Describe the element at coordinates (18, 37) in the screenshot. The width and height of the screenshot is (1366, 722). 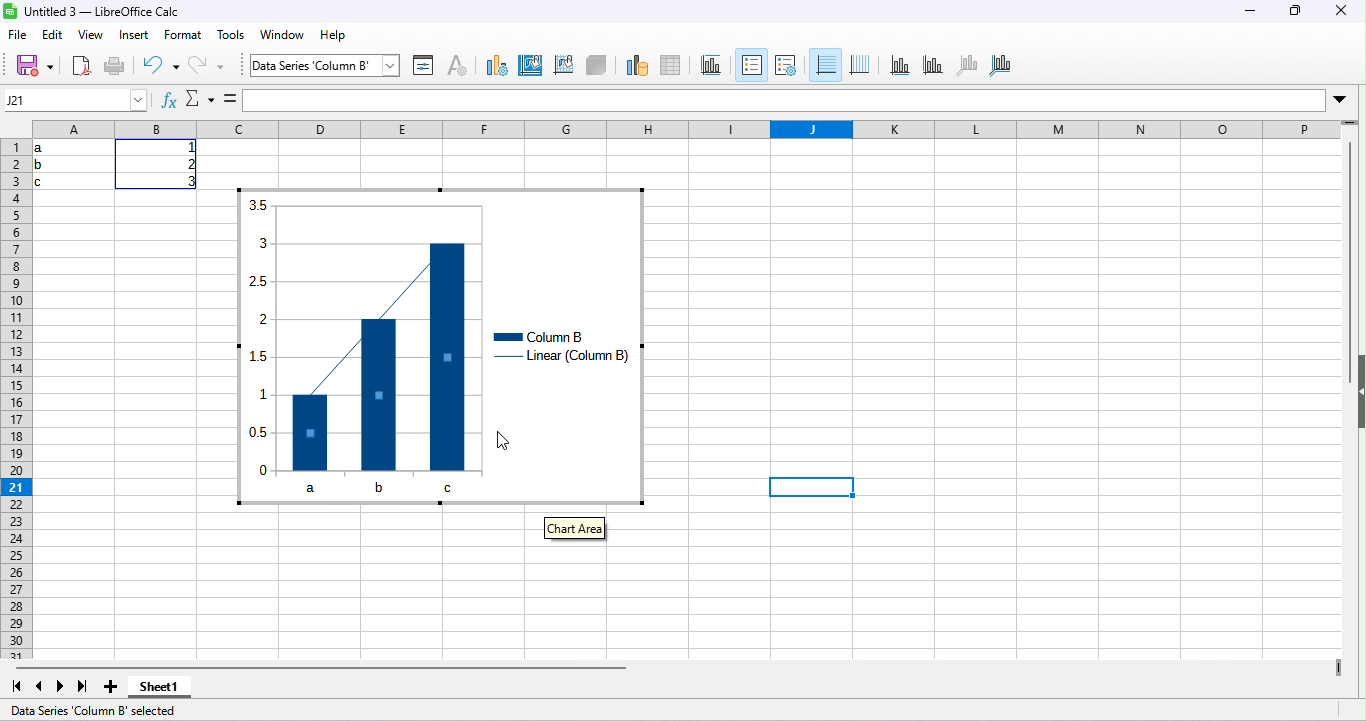
I see `file` at that location.